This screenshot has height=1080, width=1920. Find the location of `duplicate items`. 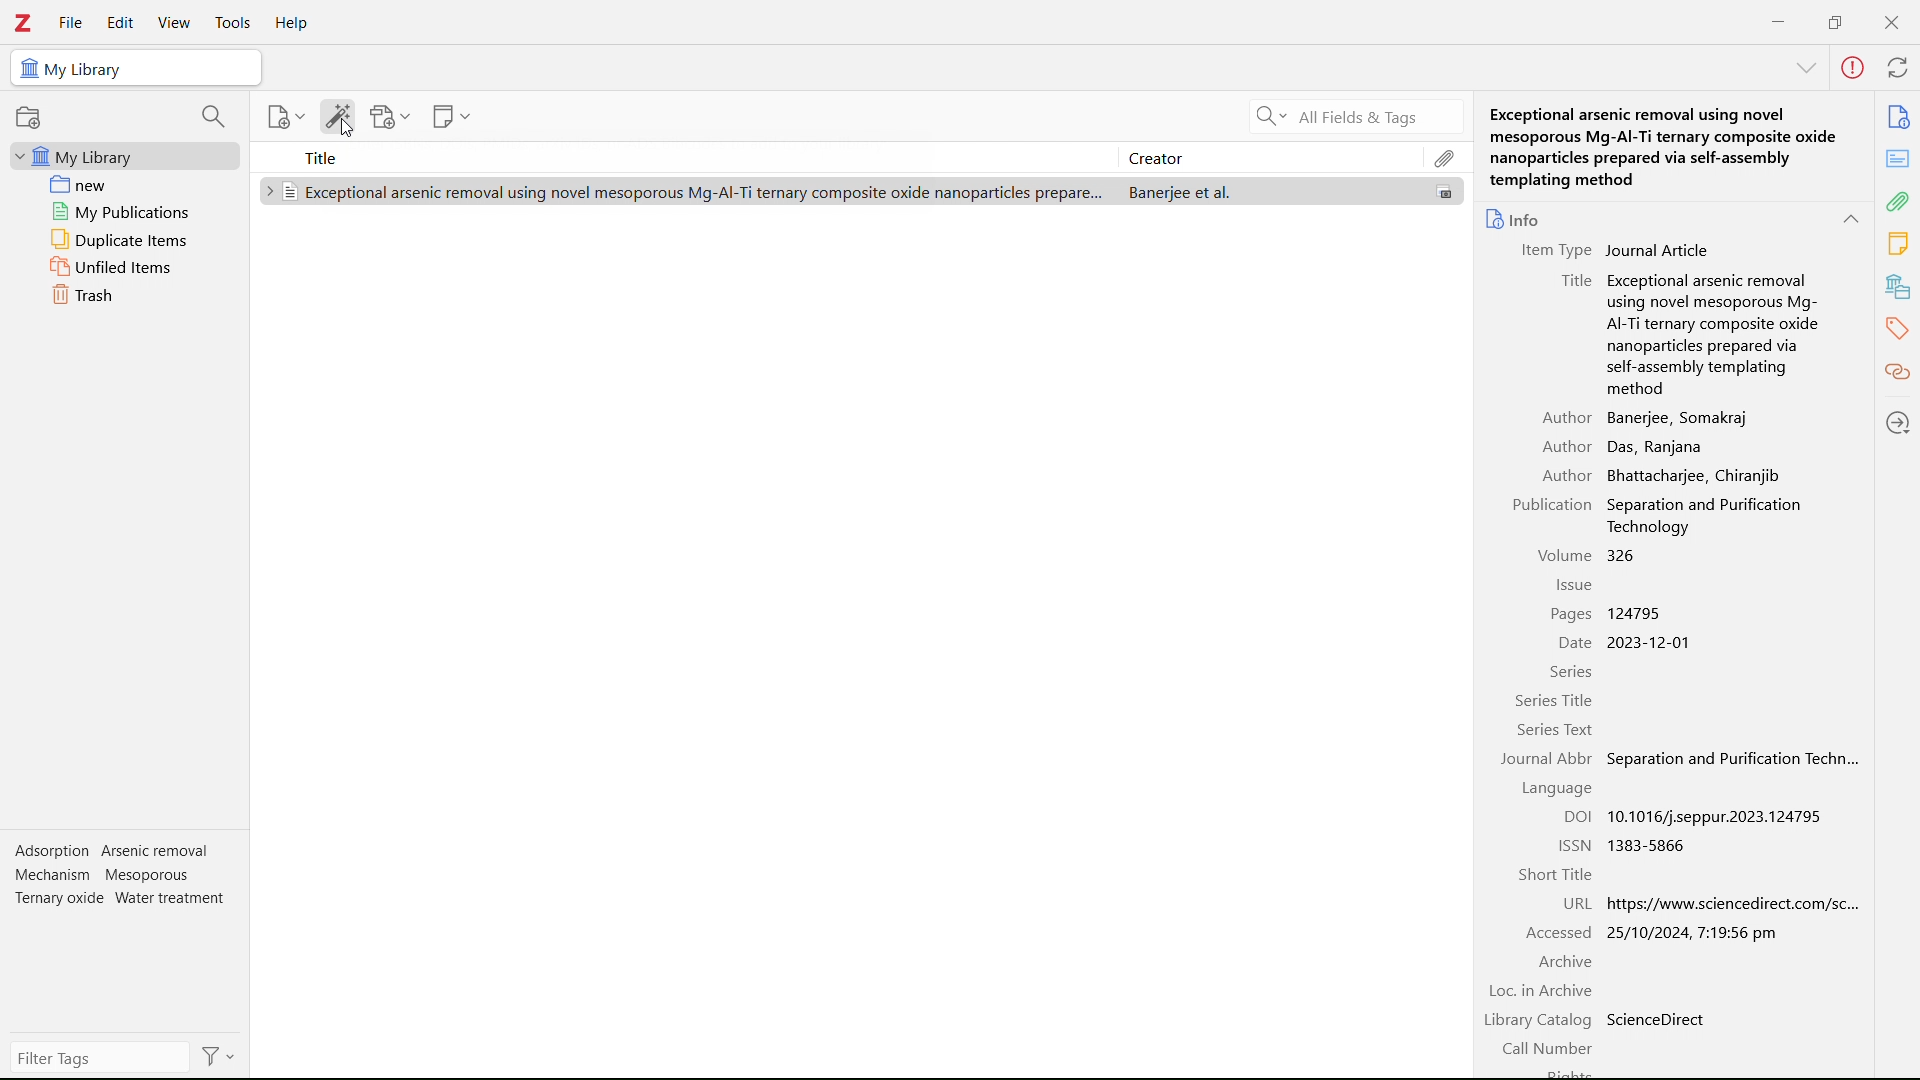

duplicate items is located at coordinates (126, 239).